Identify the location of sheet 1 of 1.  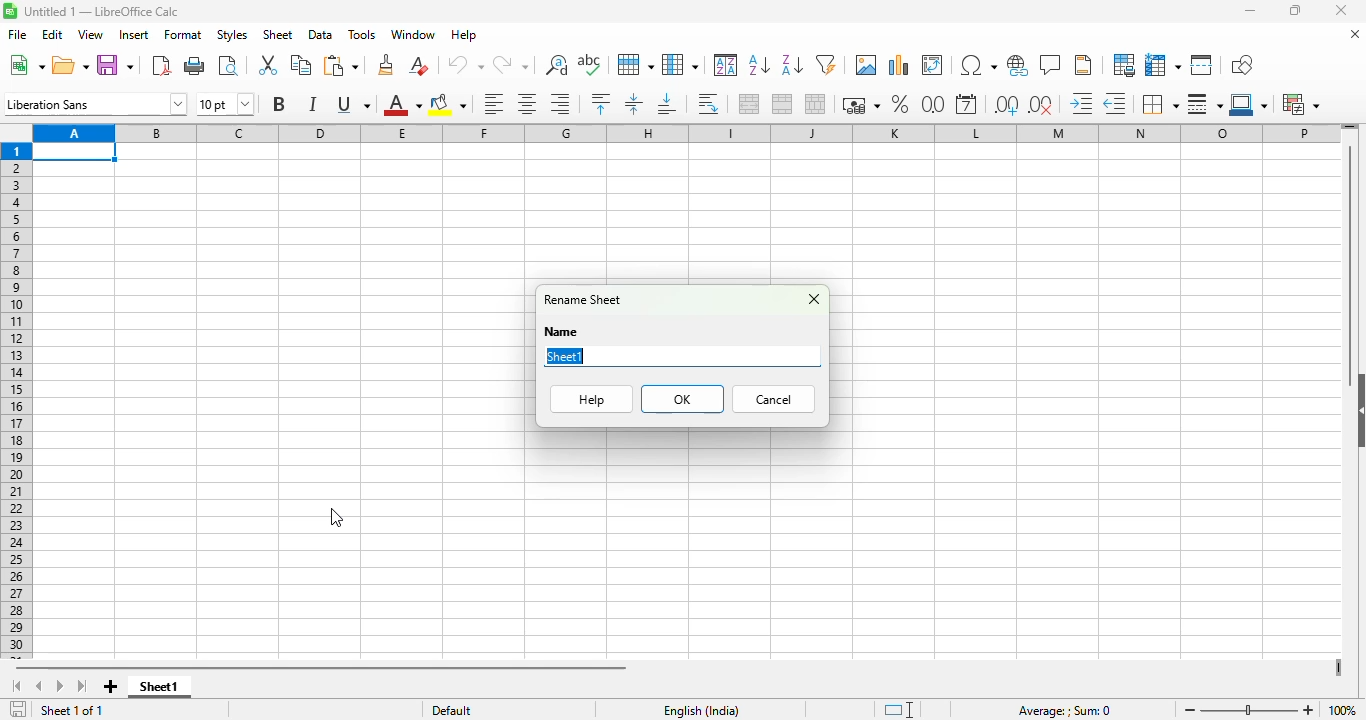
(72, 710).